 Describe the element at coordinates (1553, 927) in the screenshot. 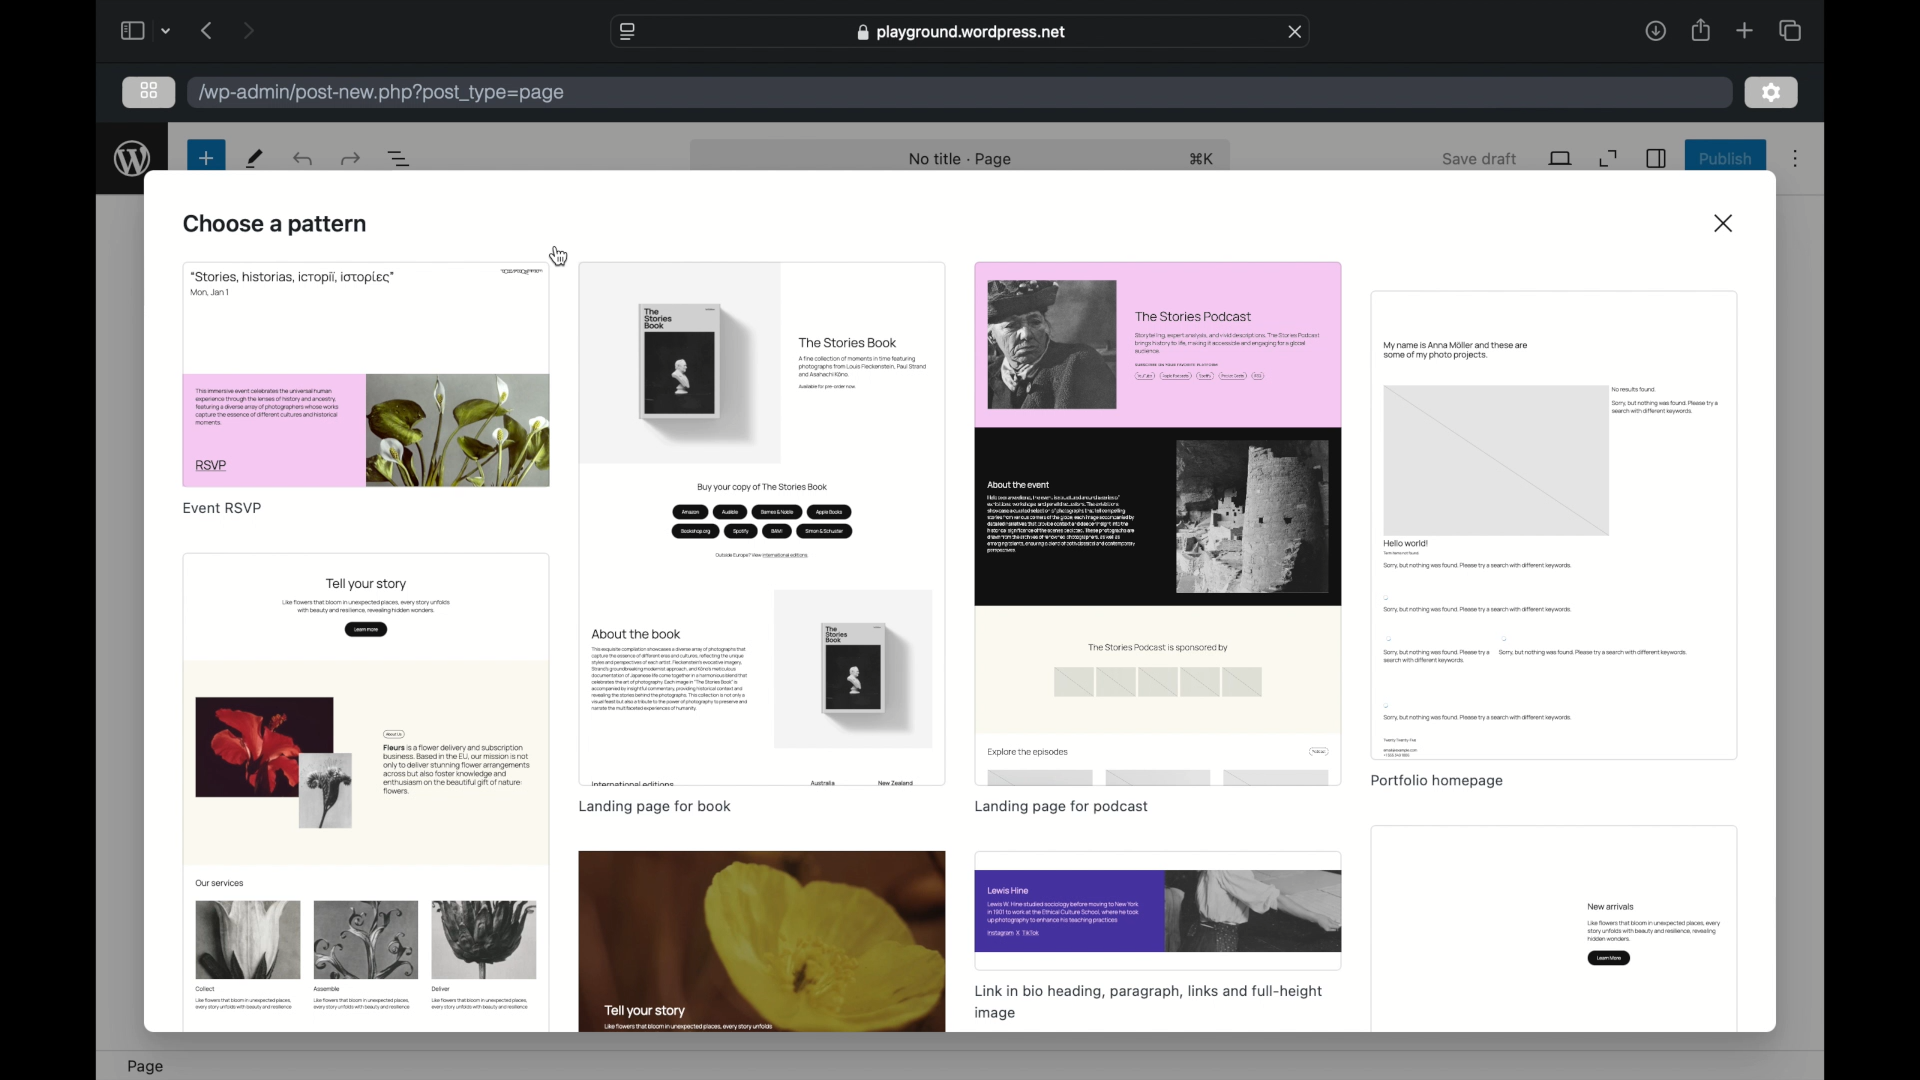

I see `preview` at that location.